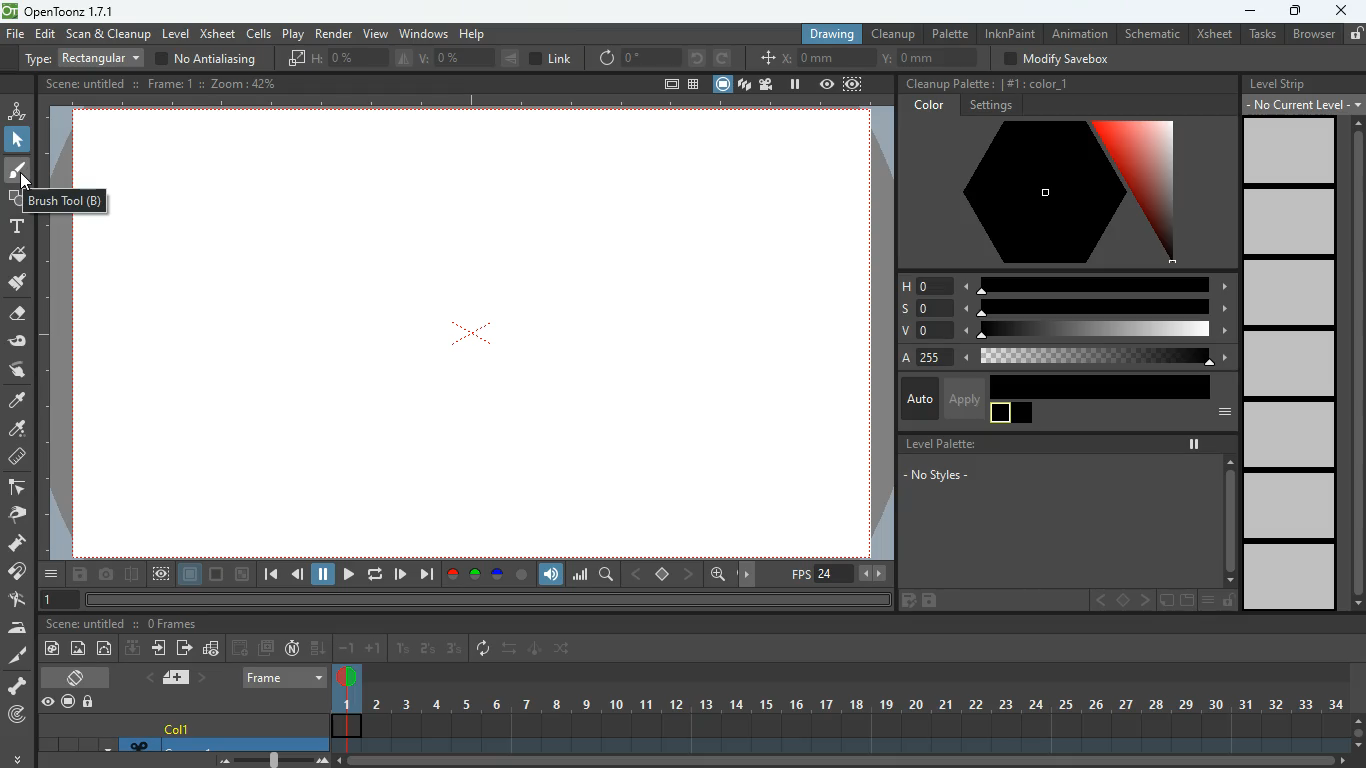 This screenshot has width=1366, height=768. I want to click on size, so click(401, 57).